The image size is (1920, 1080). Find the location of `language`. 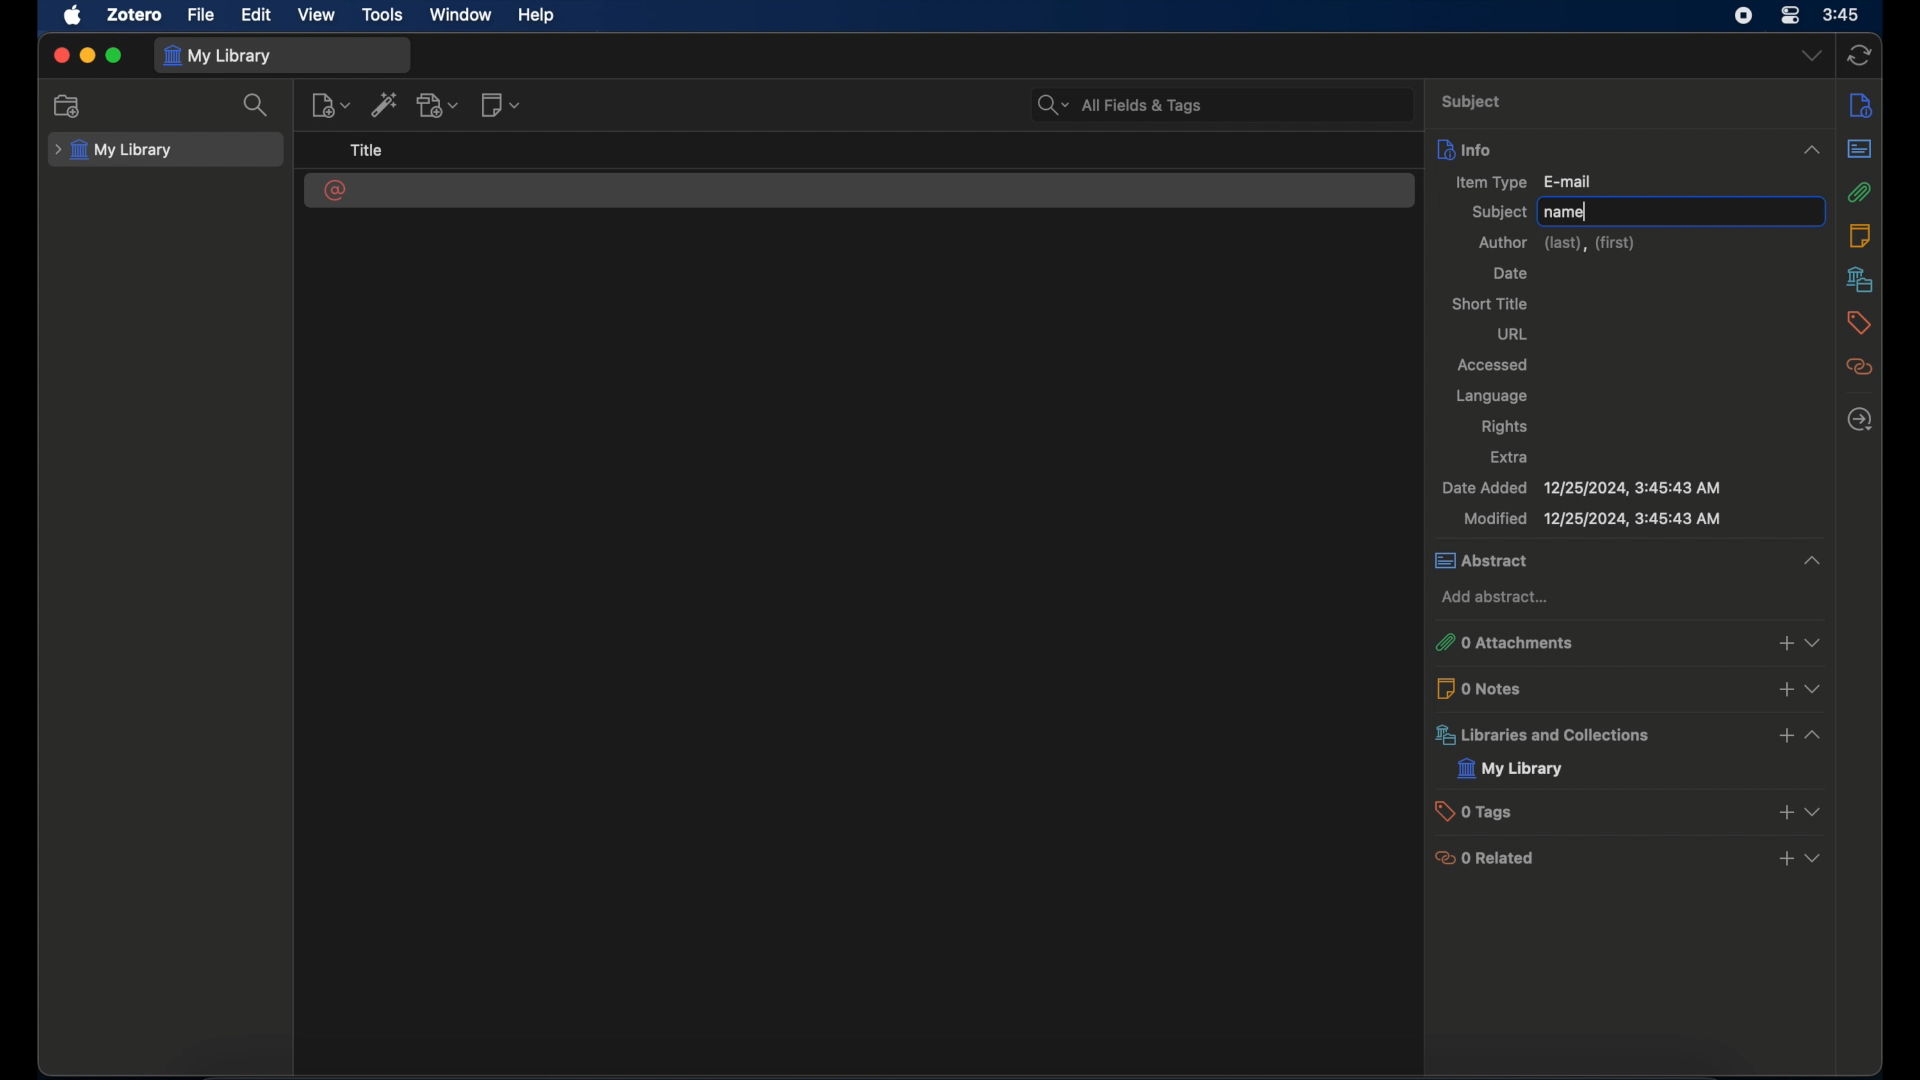

language is located at coordinates (1490, 396).